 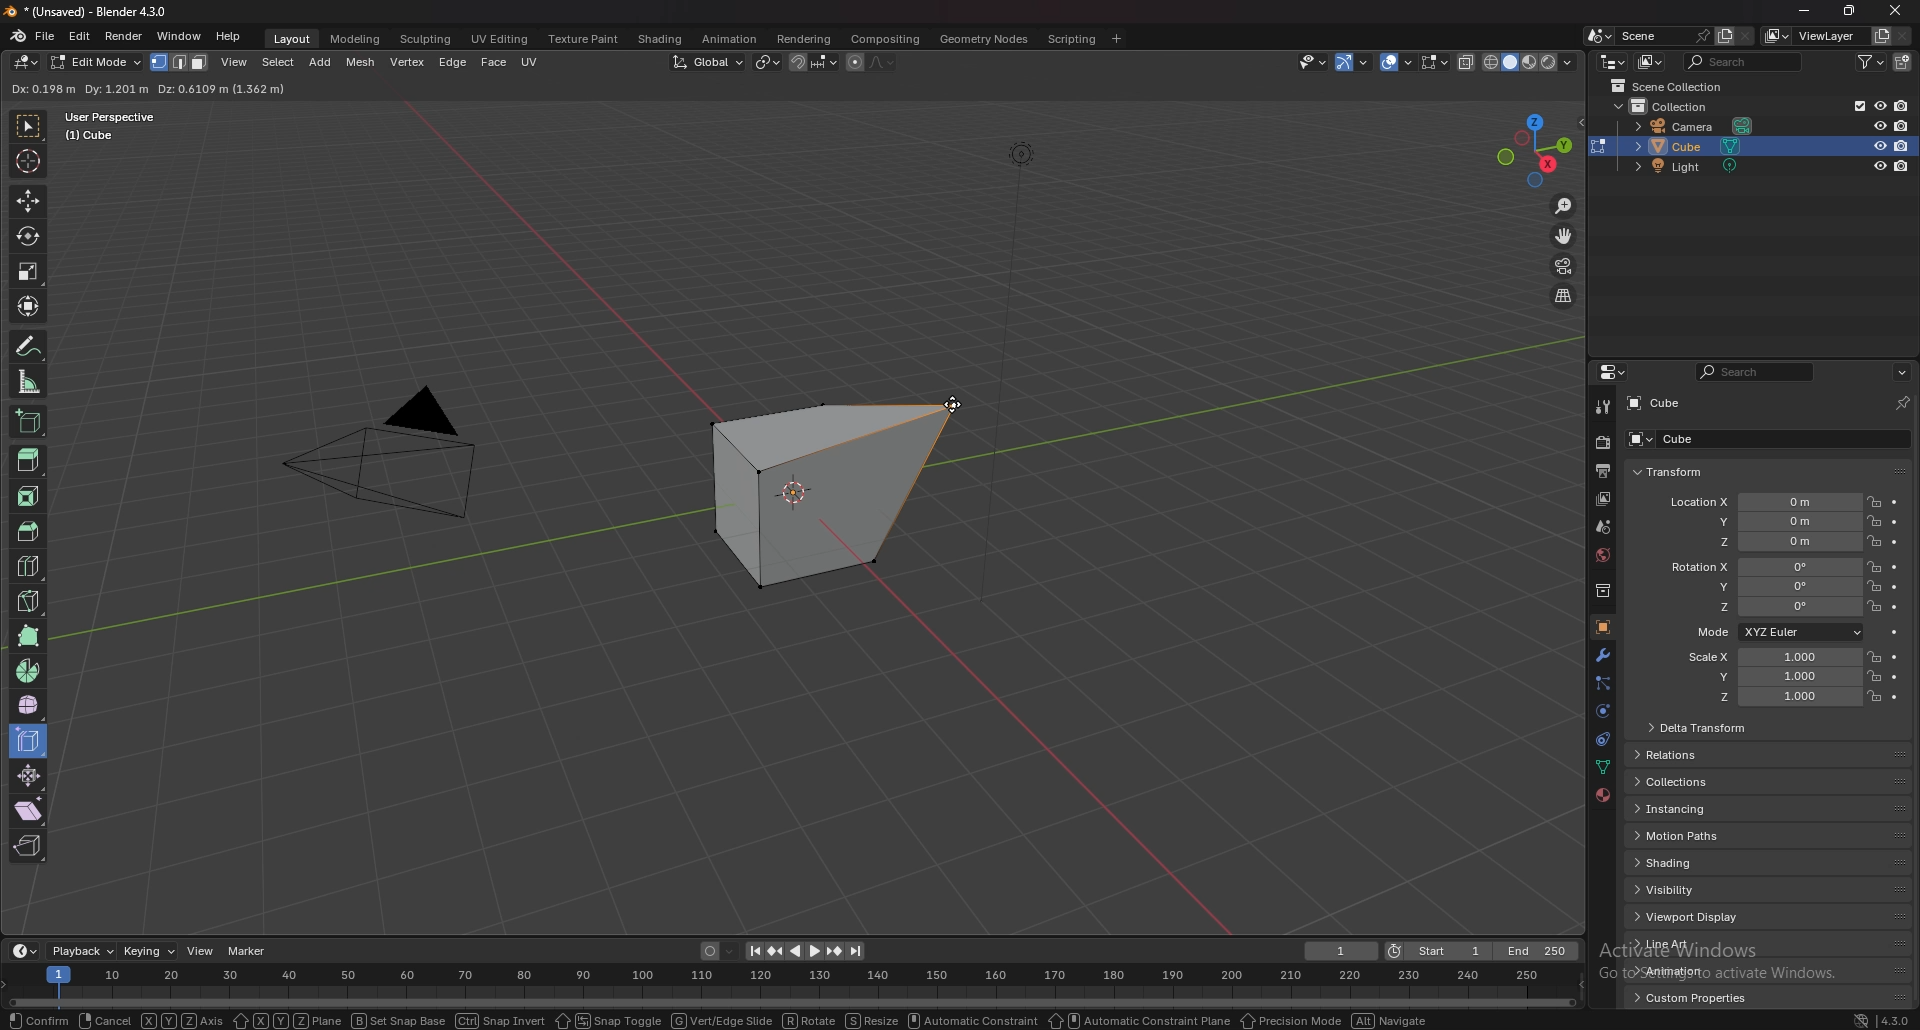 I want to click on shading, so click(x=661, y=38).